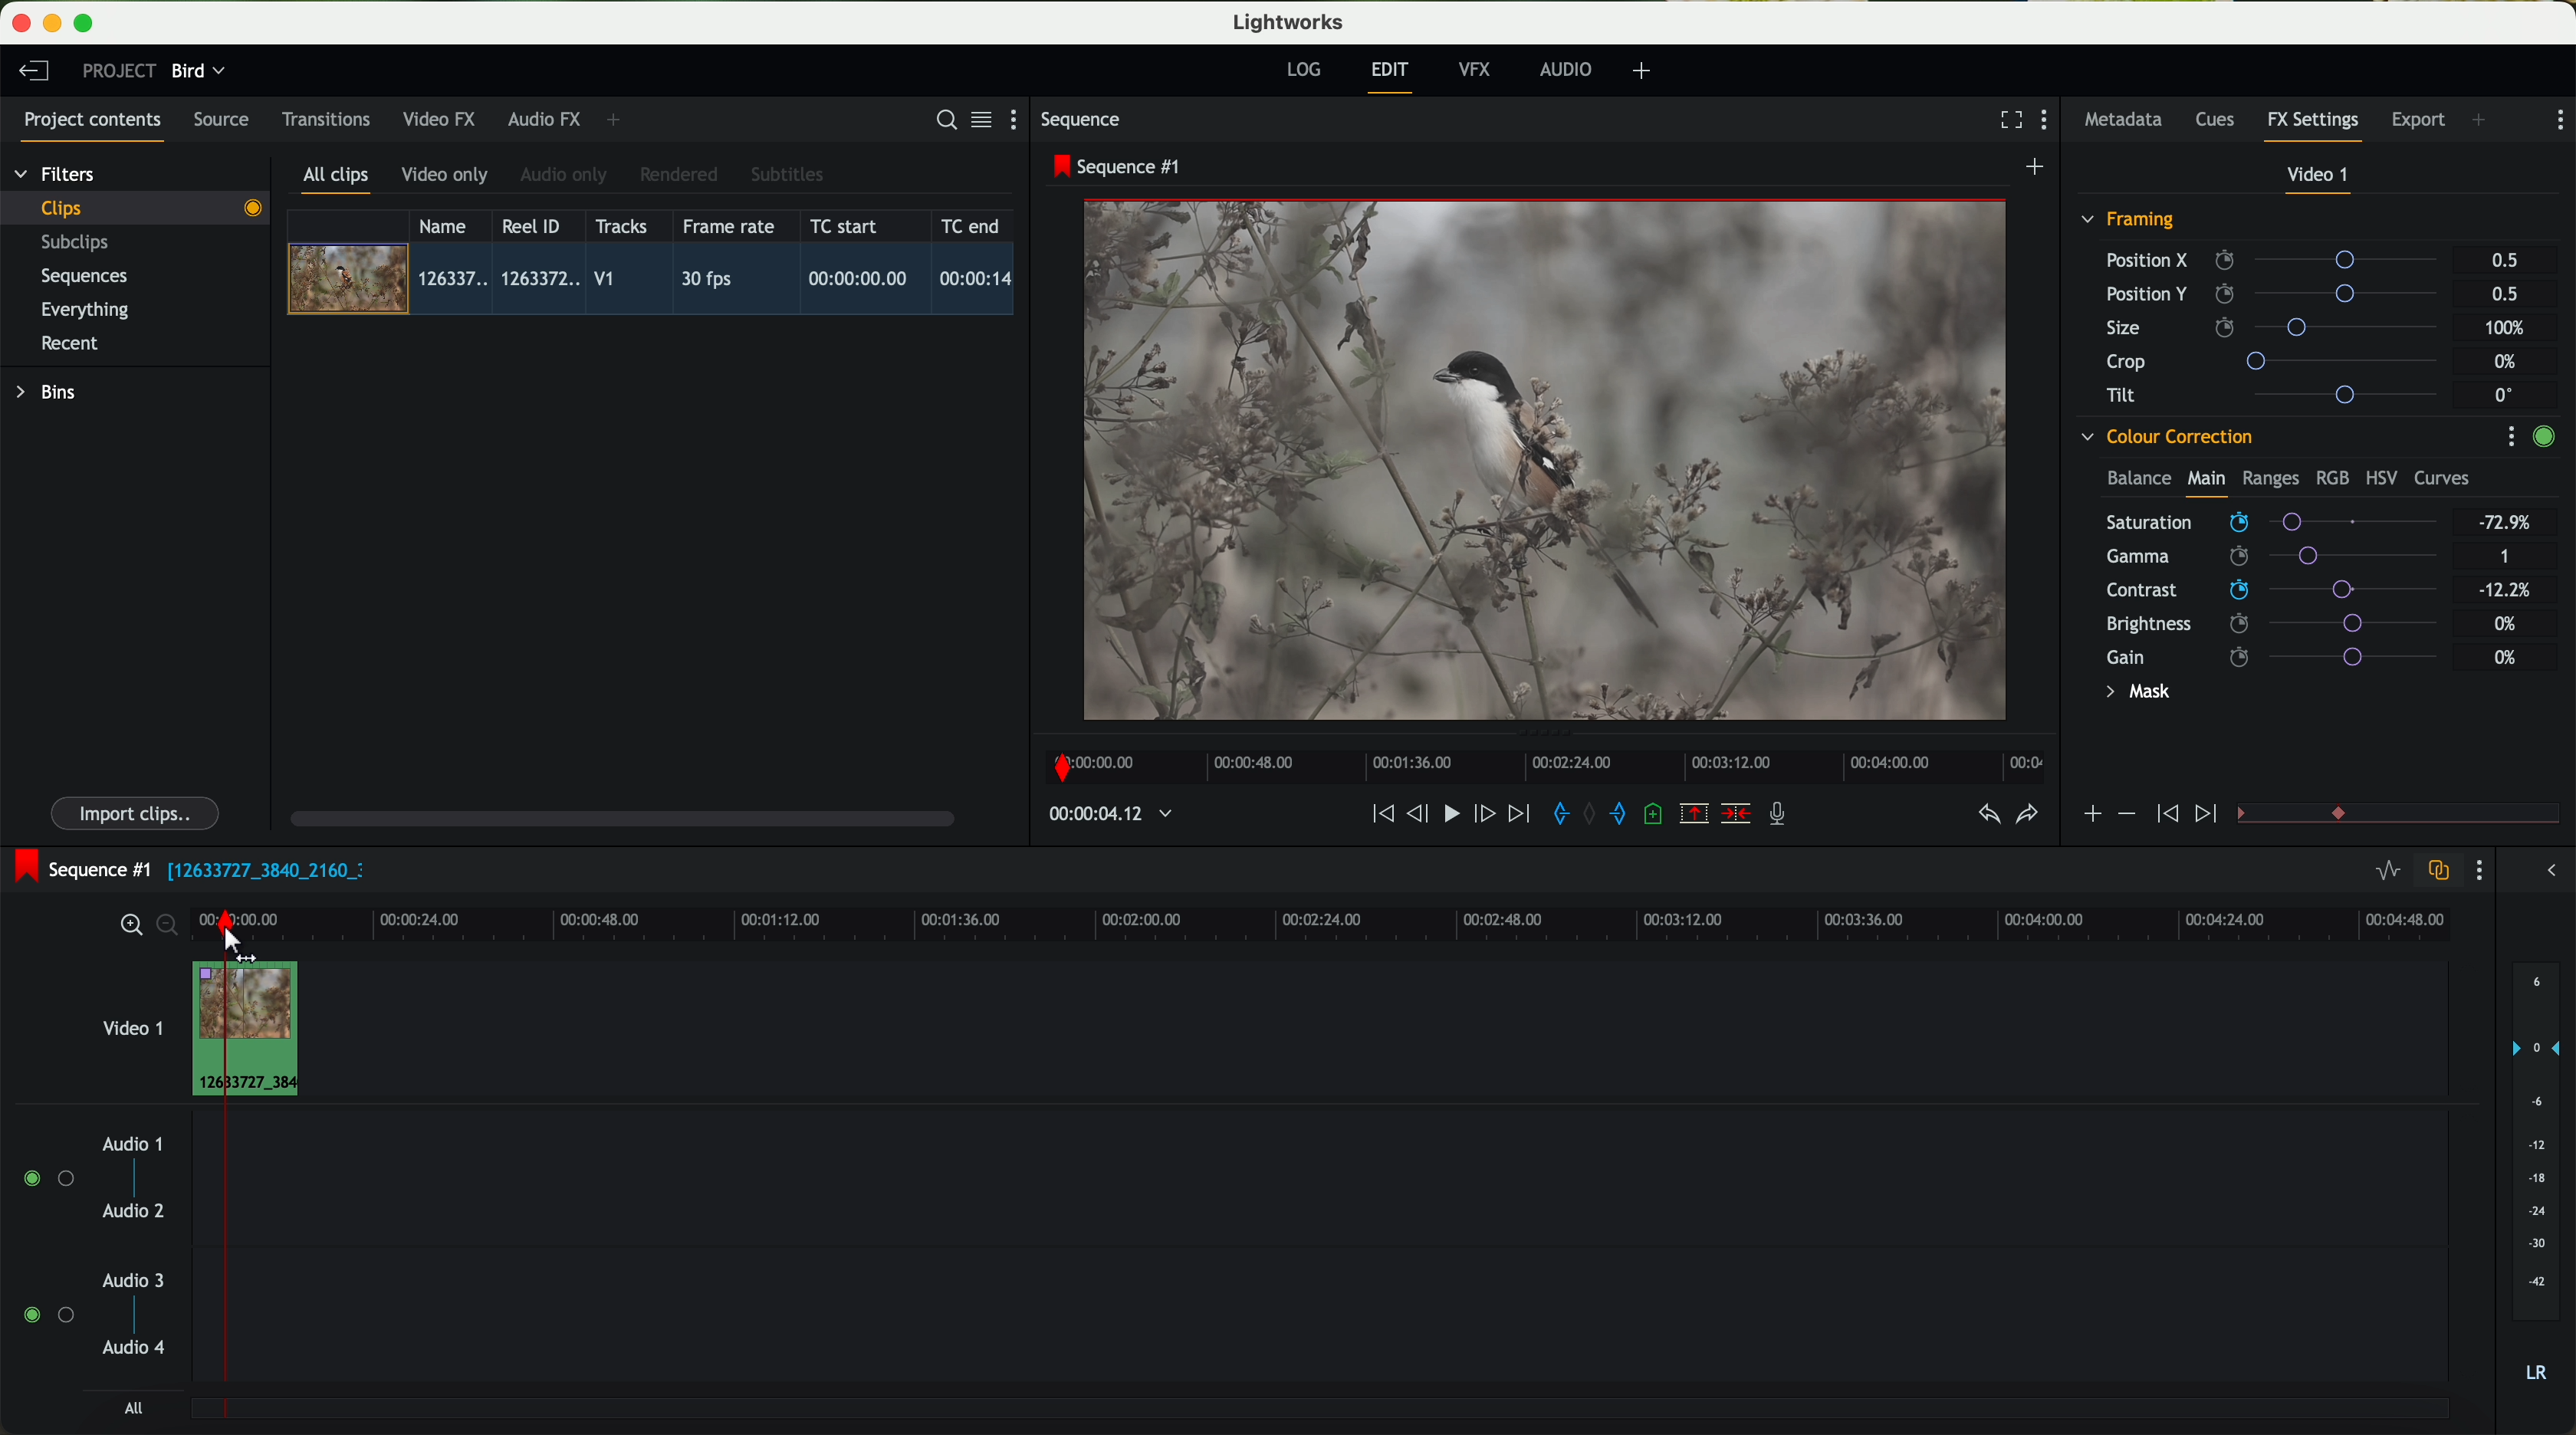 The image size is (2576, 1435). What do you see at coordinates (657, 282) in the screenshot?
I see `click on video` at bounding box center [657, 282].